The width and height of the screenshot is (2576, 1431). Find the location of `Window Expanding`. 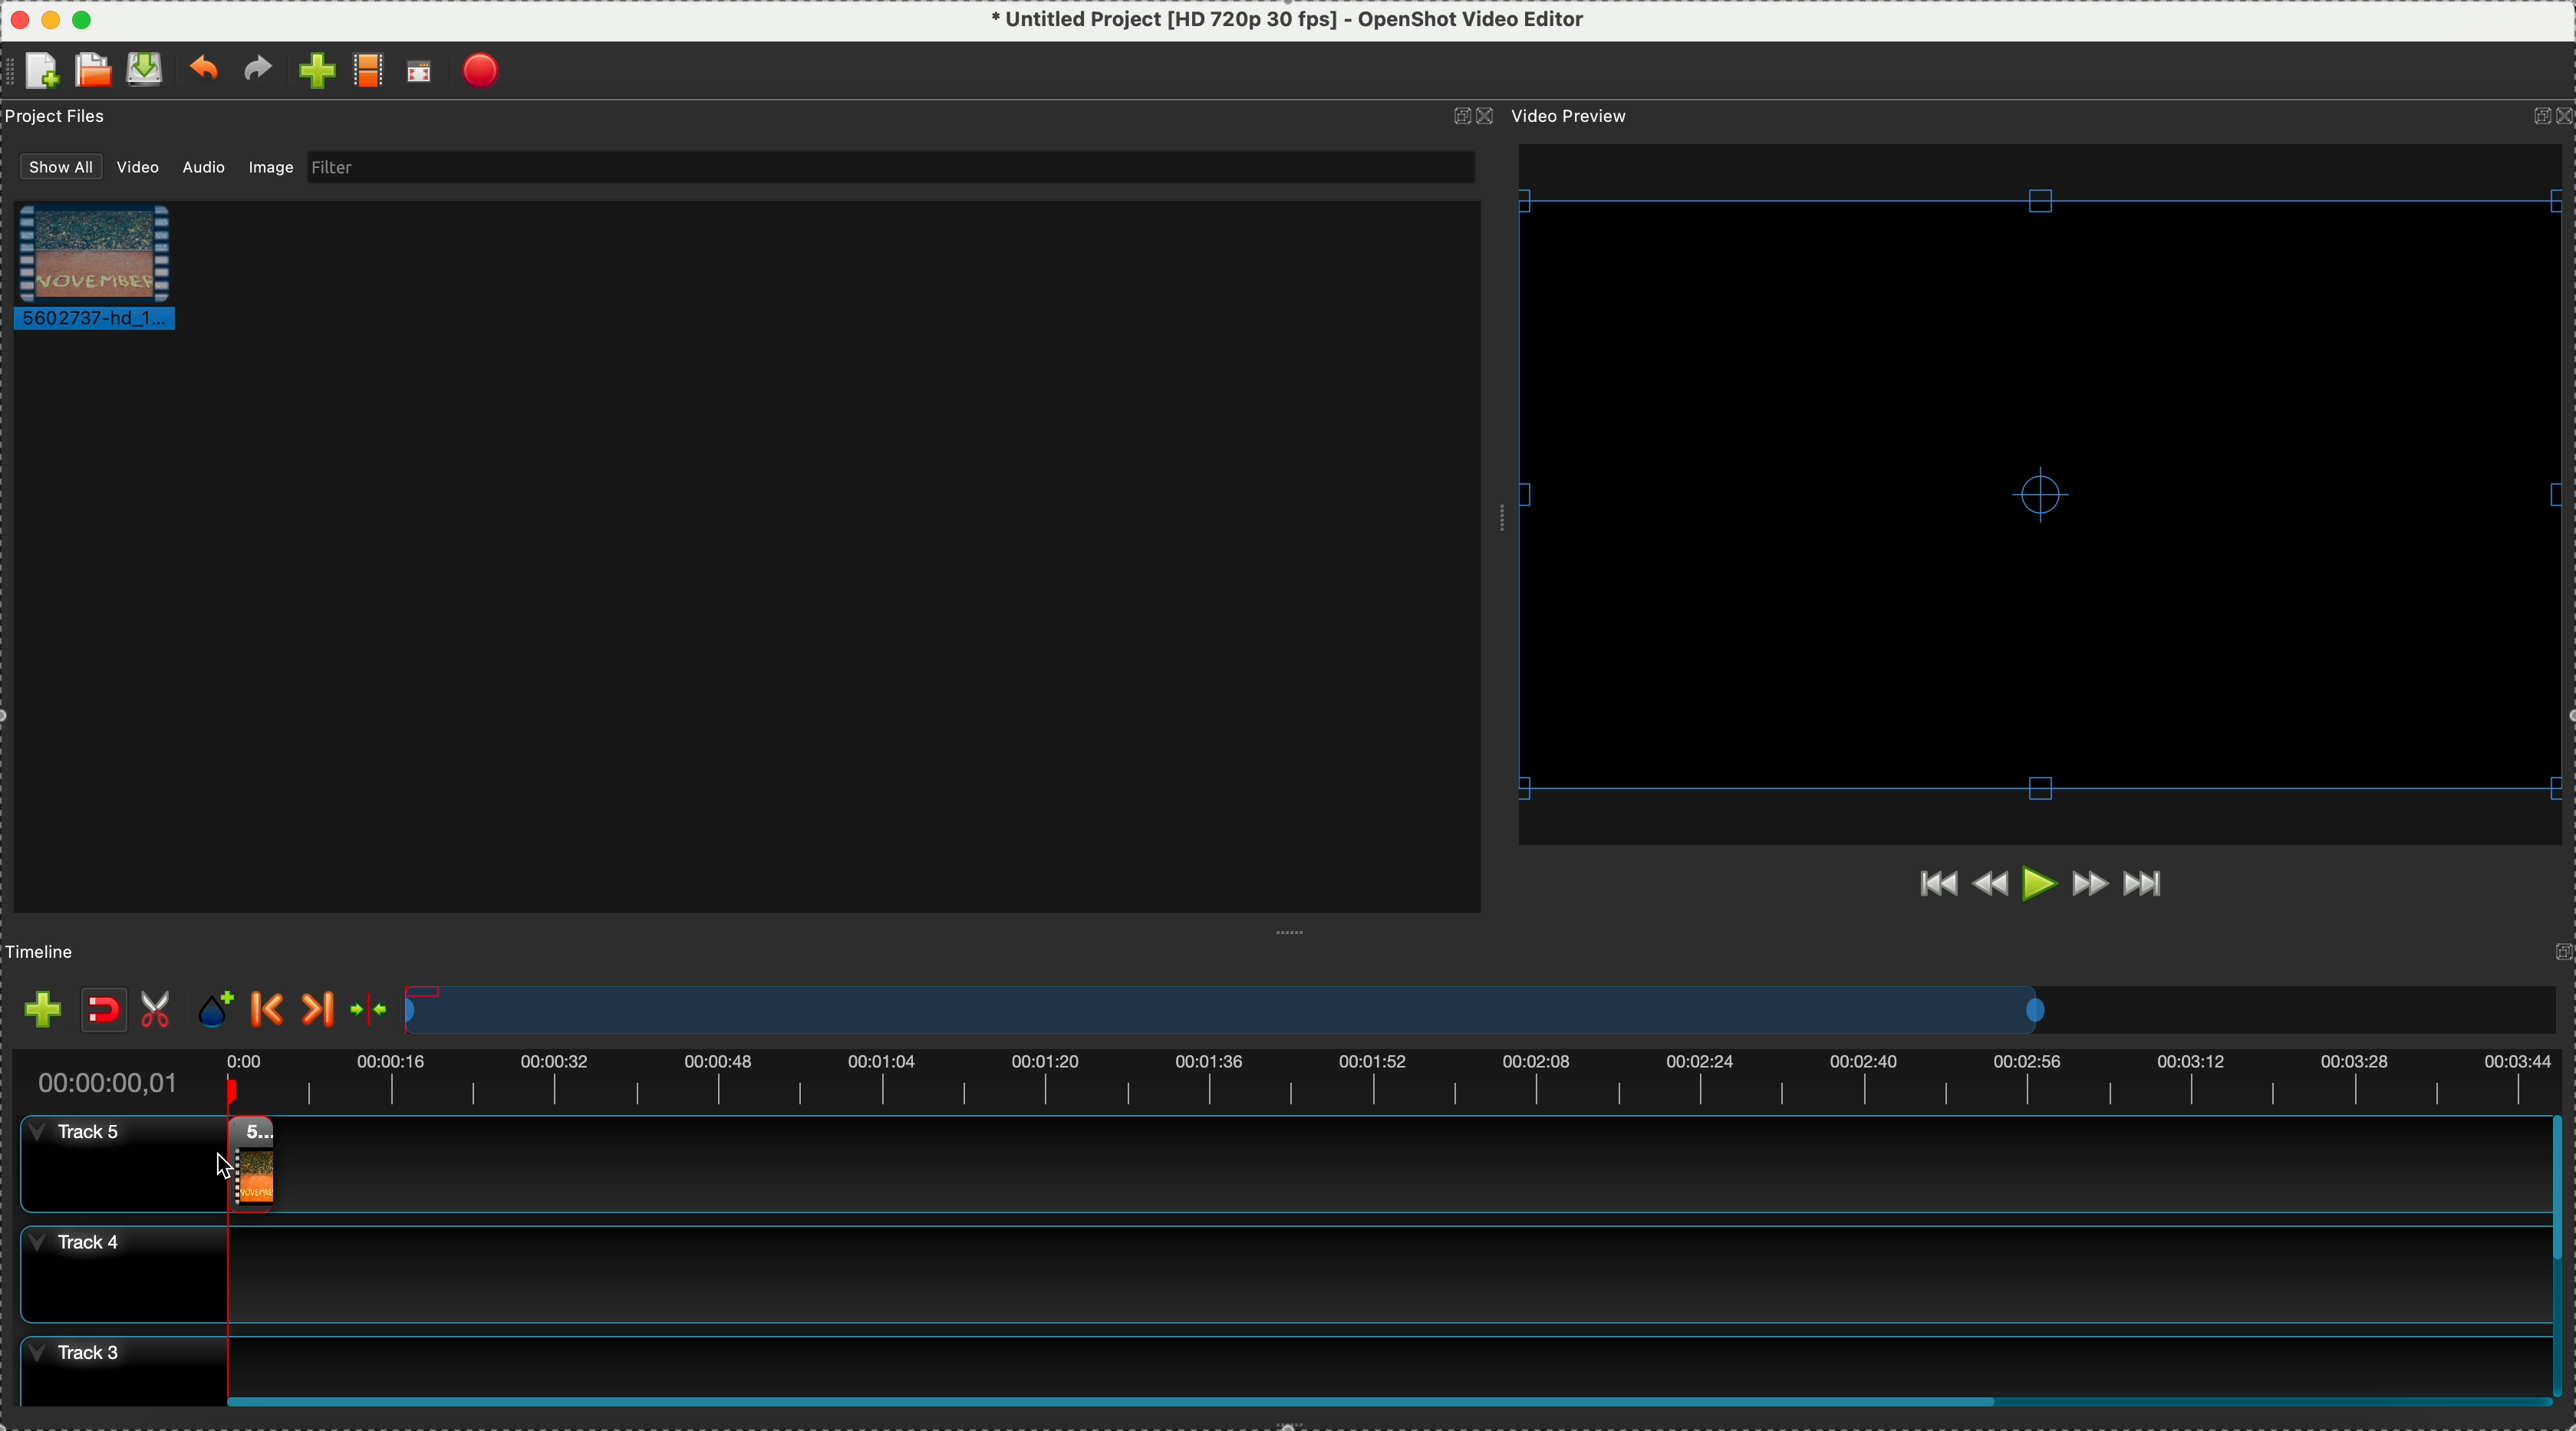

Window Expanding is located at coordinates (1304, 935).